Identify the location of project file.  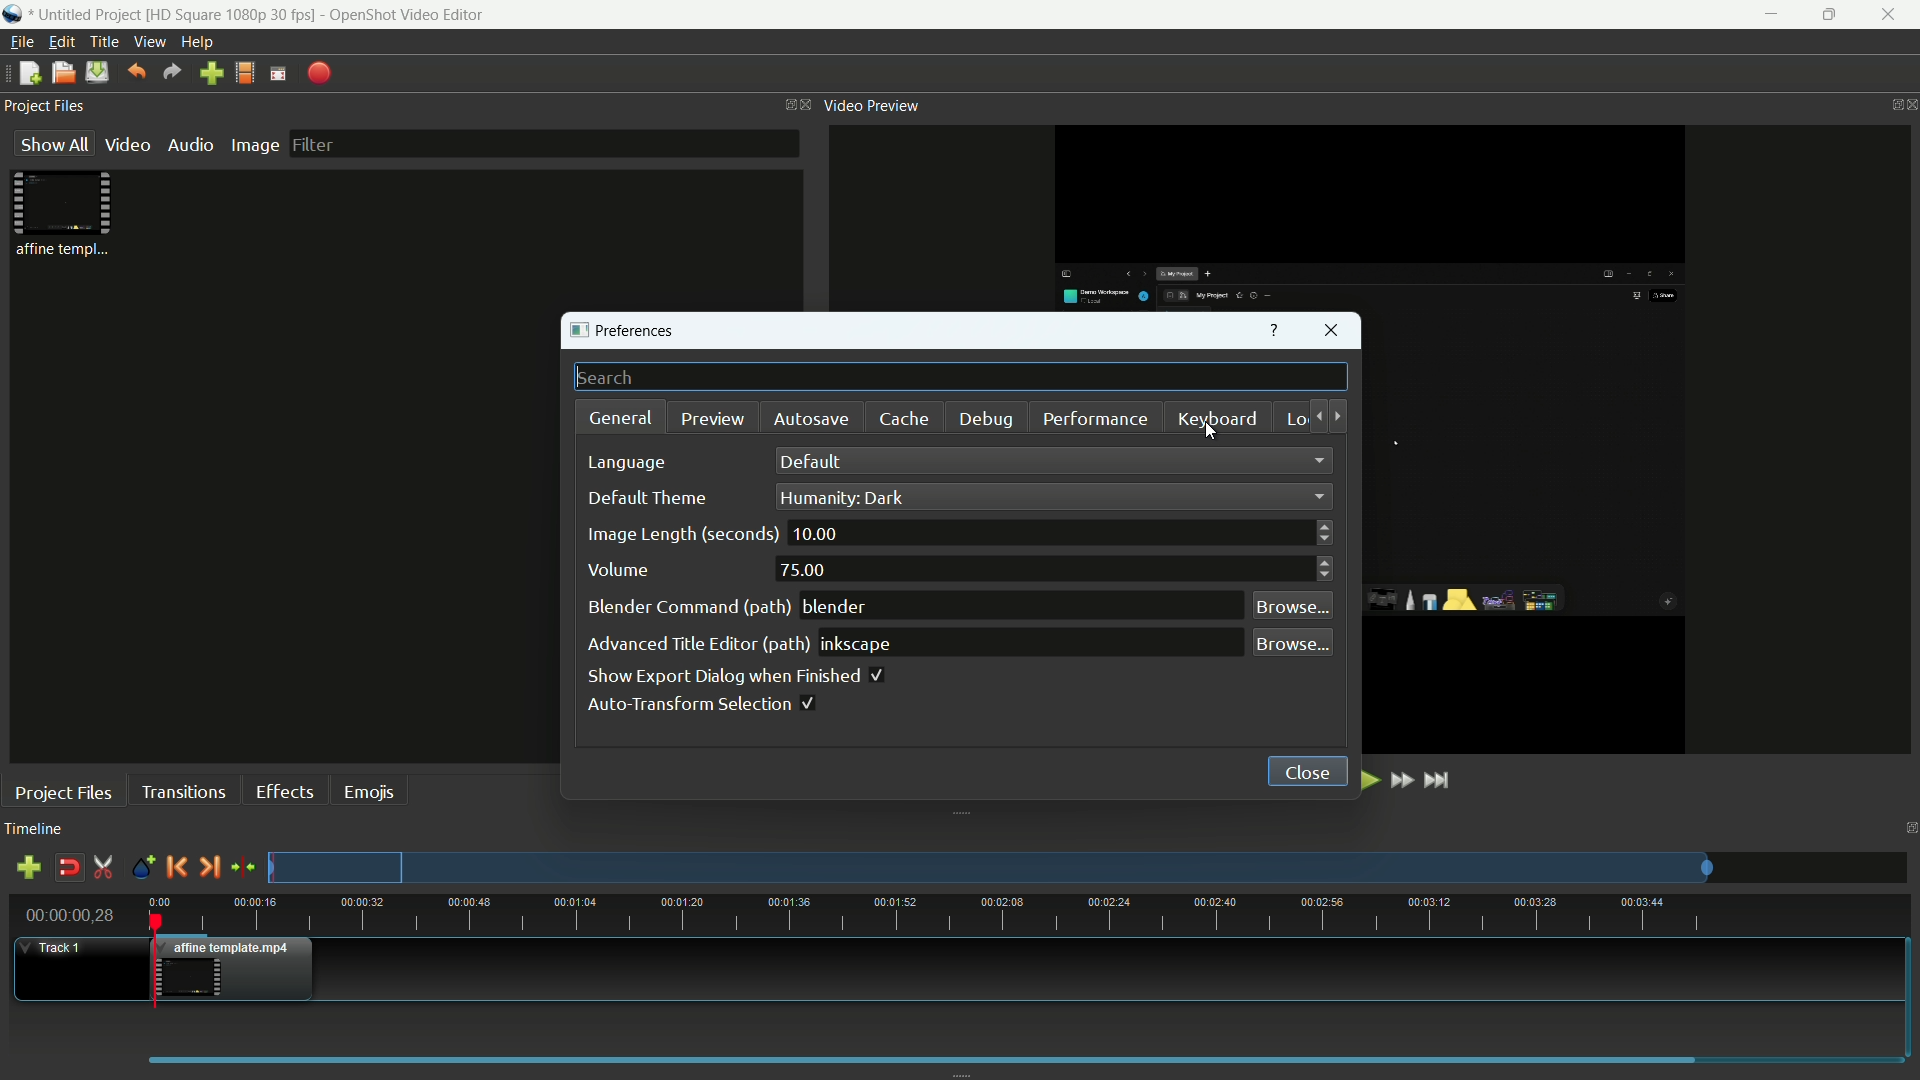
(65, 214).